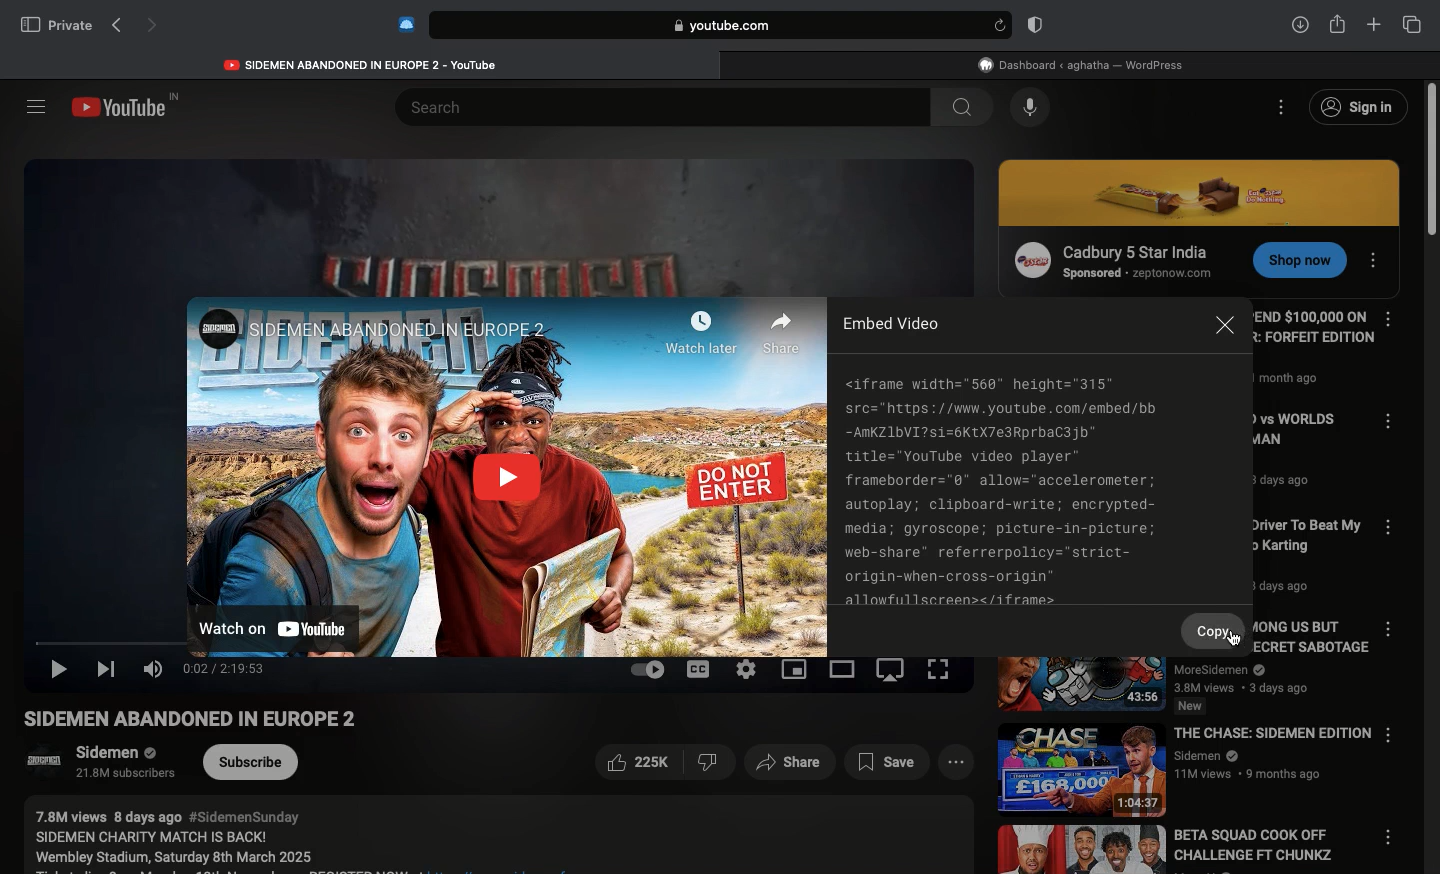 This screenshot has height=874, width=1440. Describe the element at coordinates (701, 25) in the screenshot. I see `Search bar` at that location.